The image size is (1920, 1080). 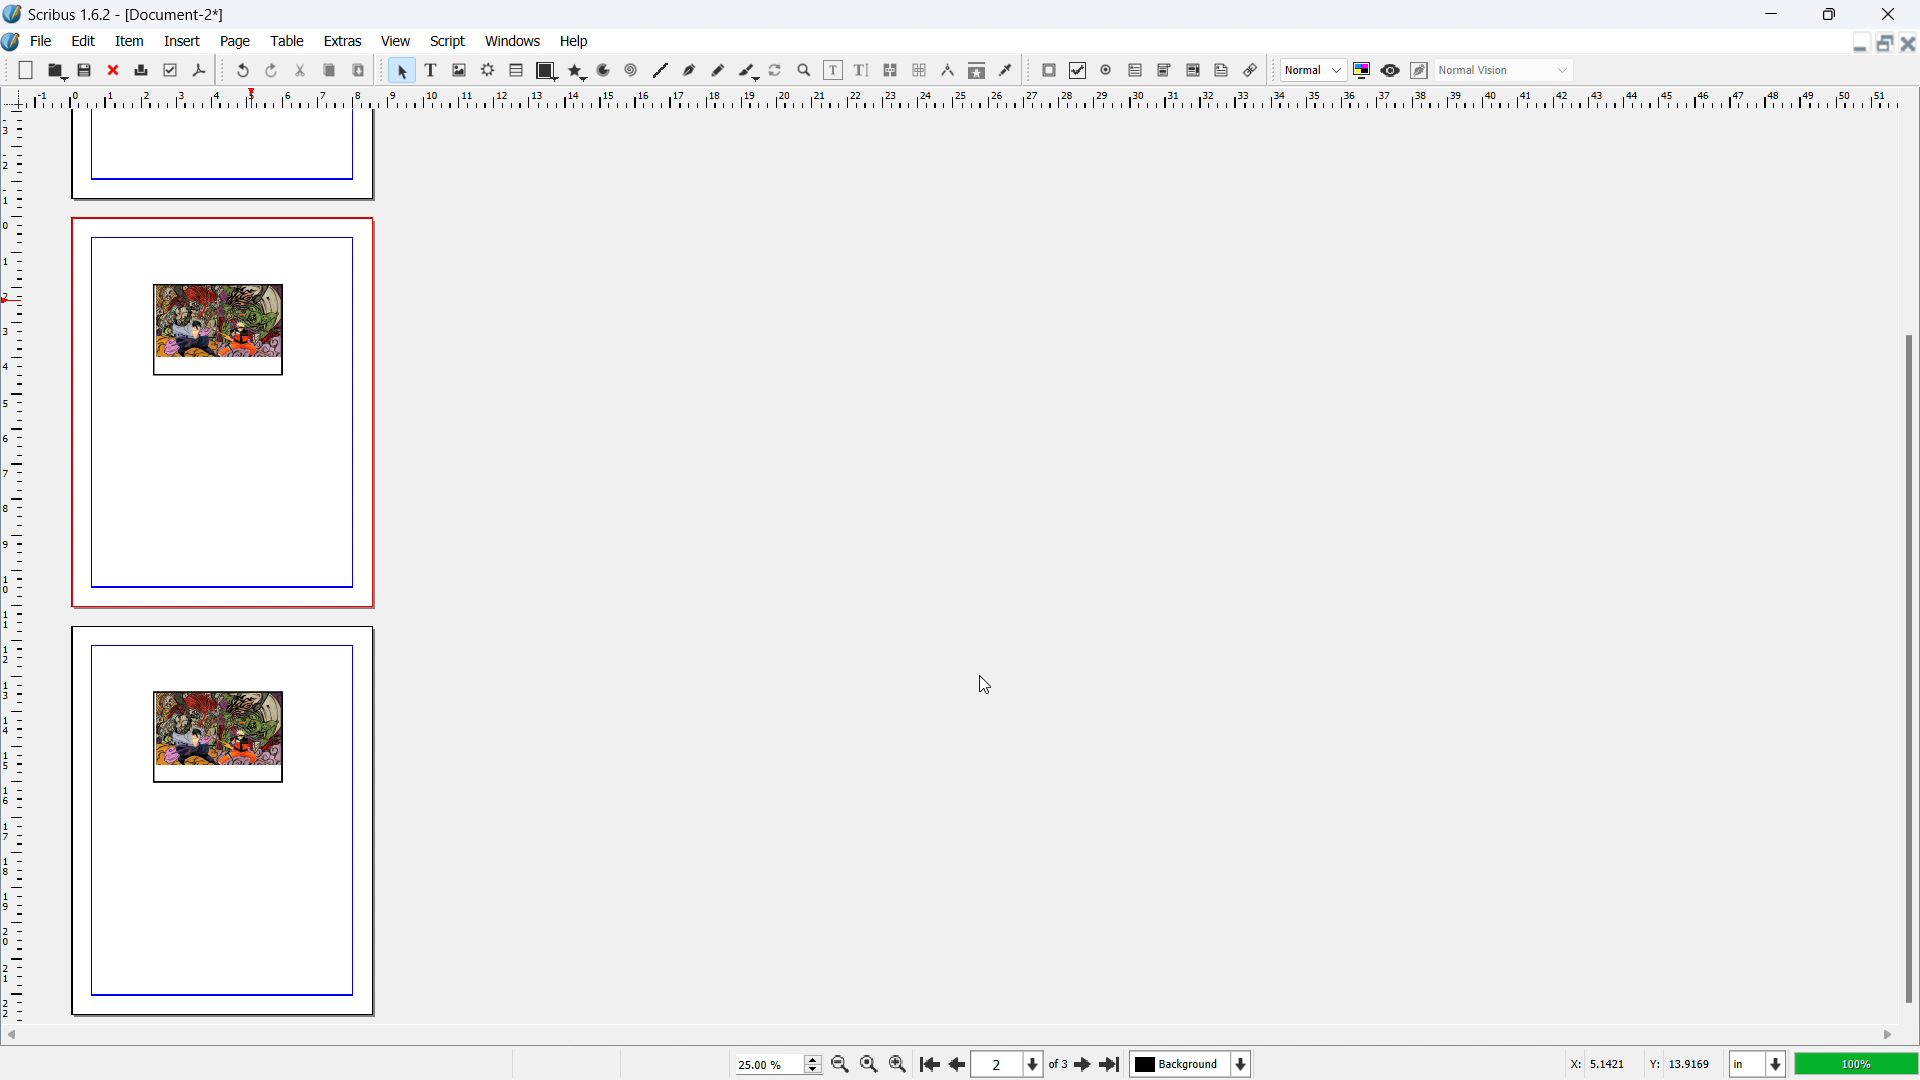 I want to click on of 3, so click(x=1058, y=1065).